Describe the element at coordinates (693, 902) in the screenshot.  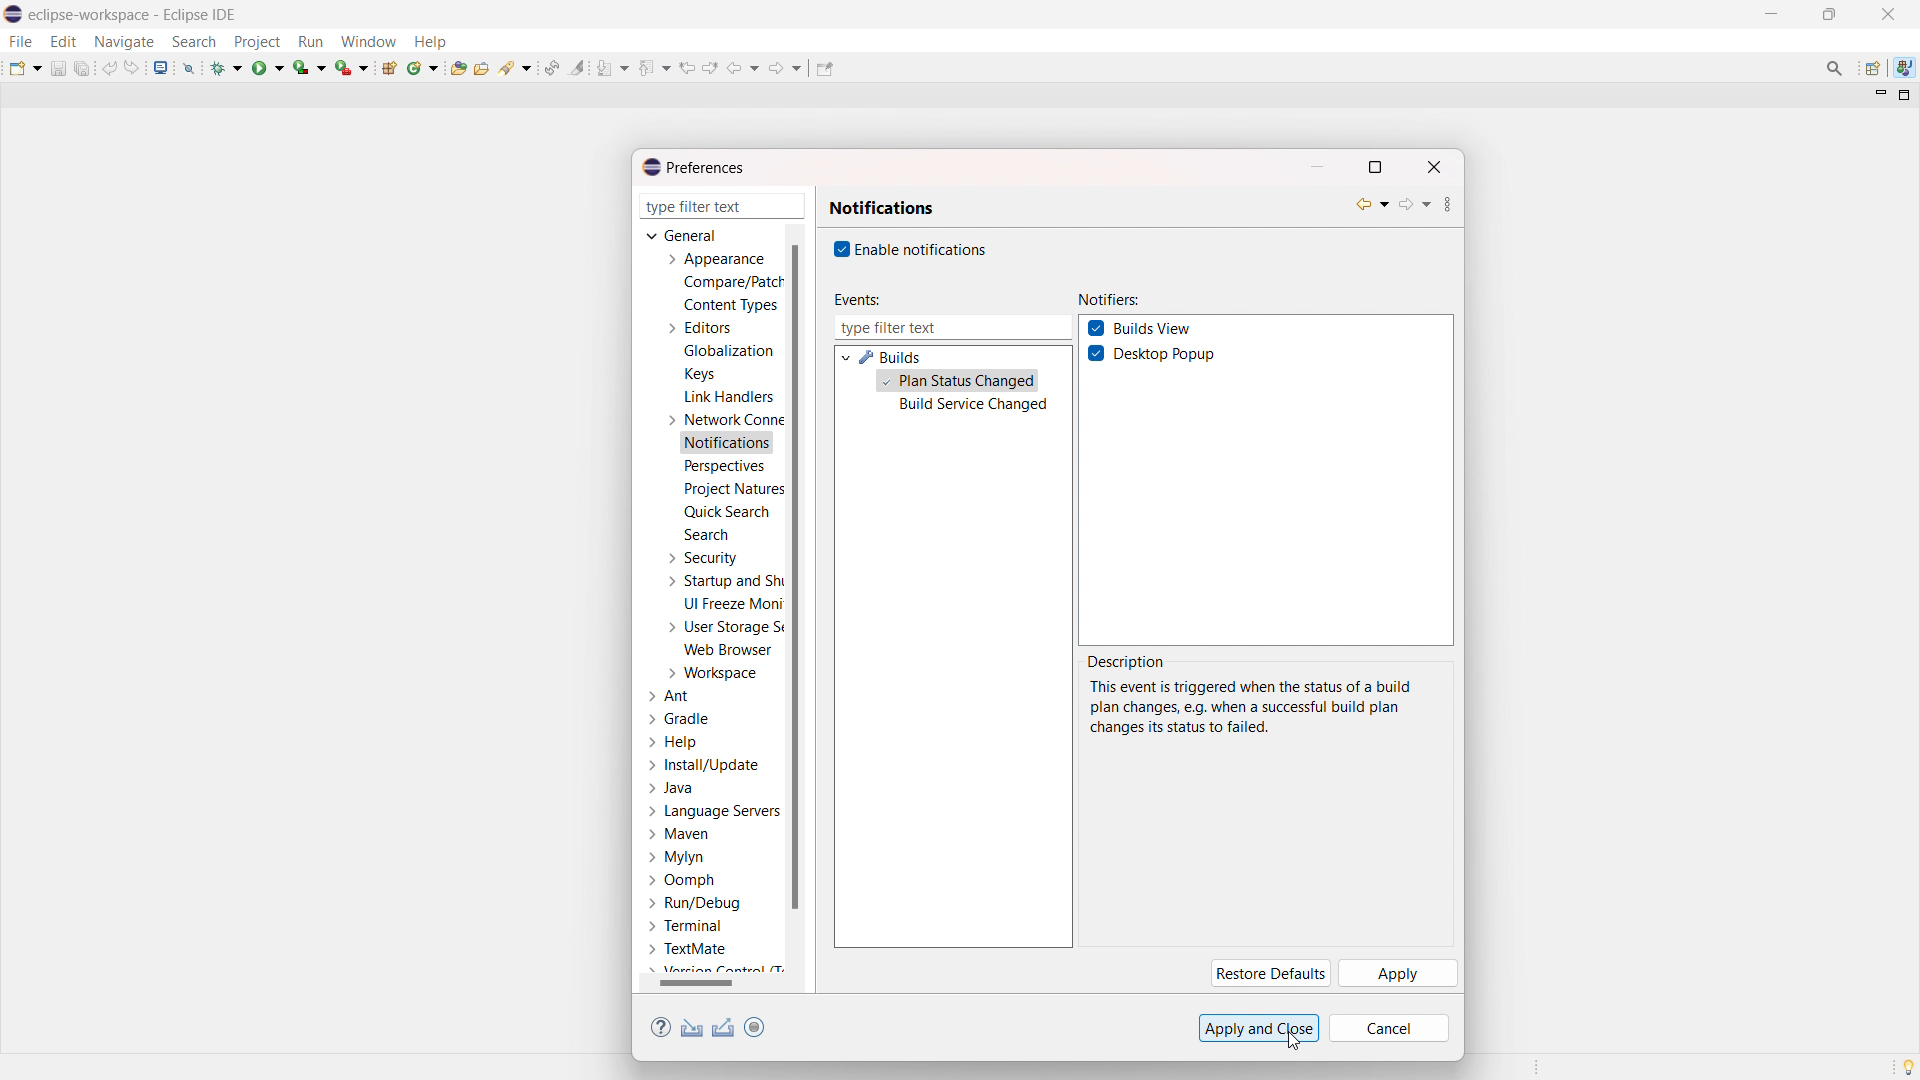
I see `run/debug` at that location.